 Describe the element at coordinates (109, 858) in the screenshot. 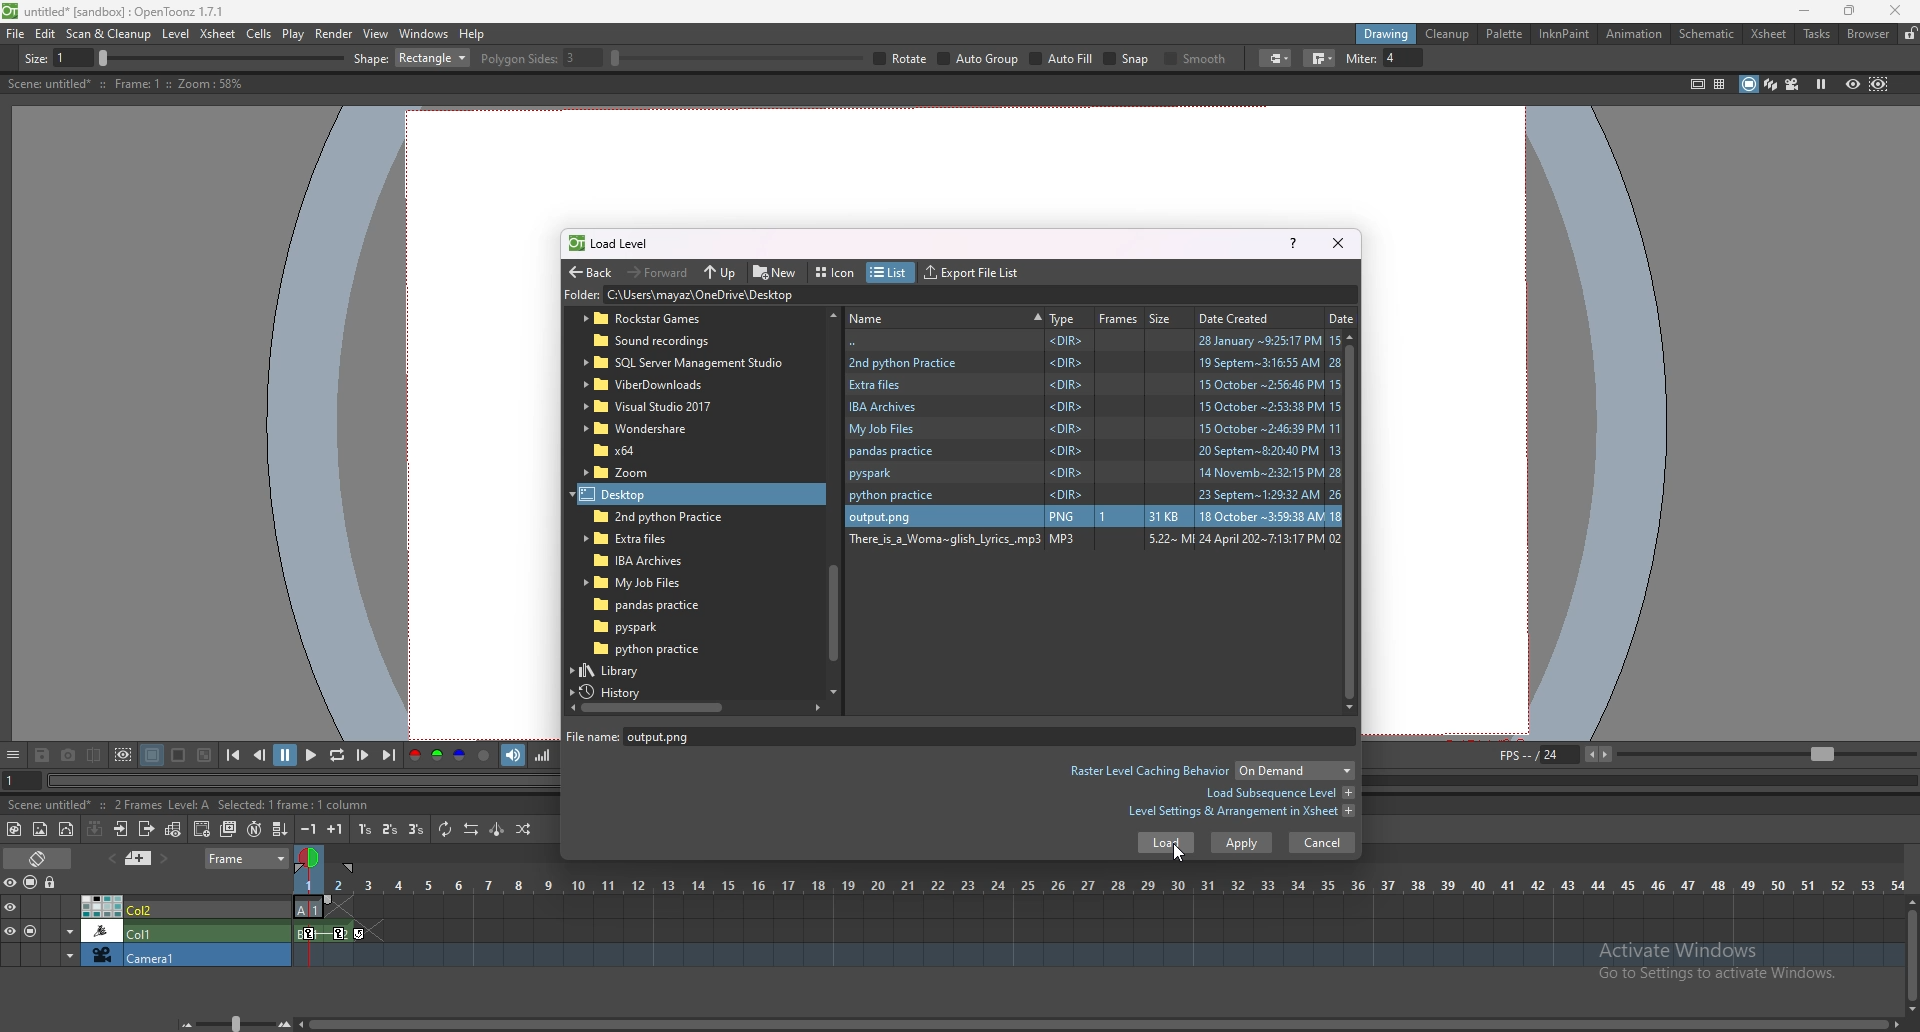

I see `previous memo` at that location.